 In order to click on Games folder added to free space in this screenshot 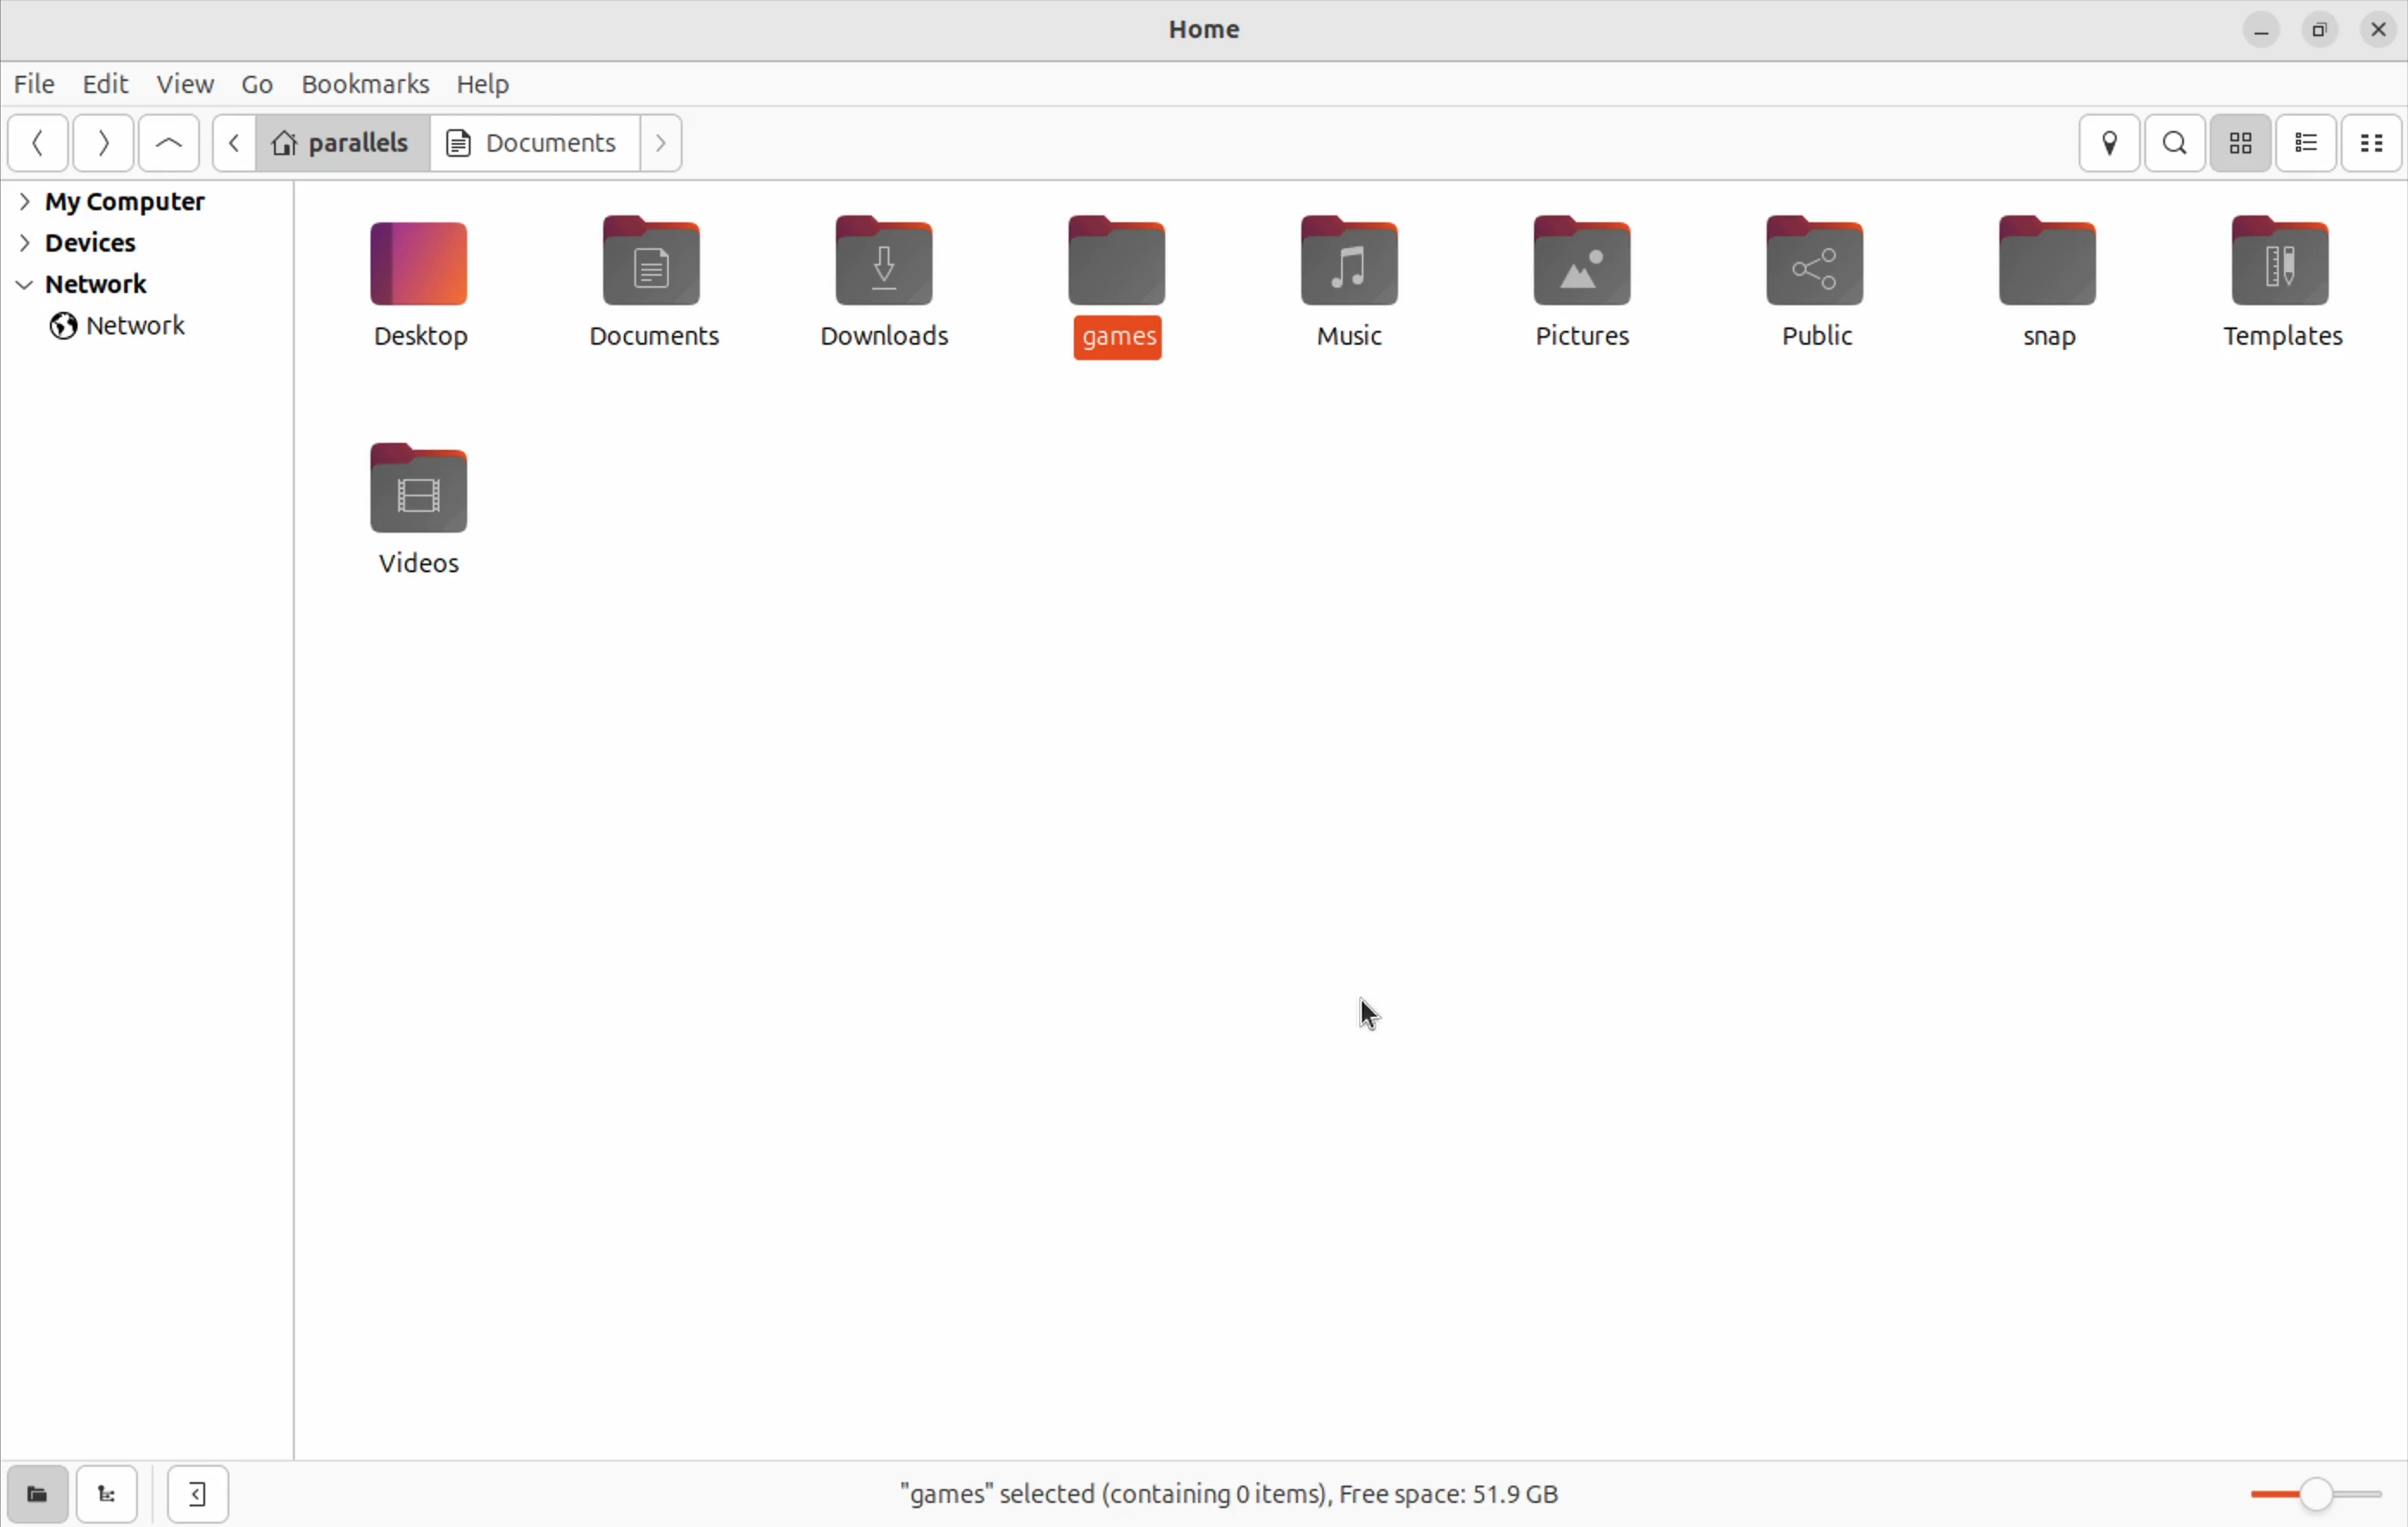, I will do `click(1227, 1495)`.